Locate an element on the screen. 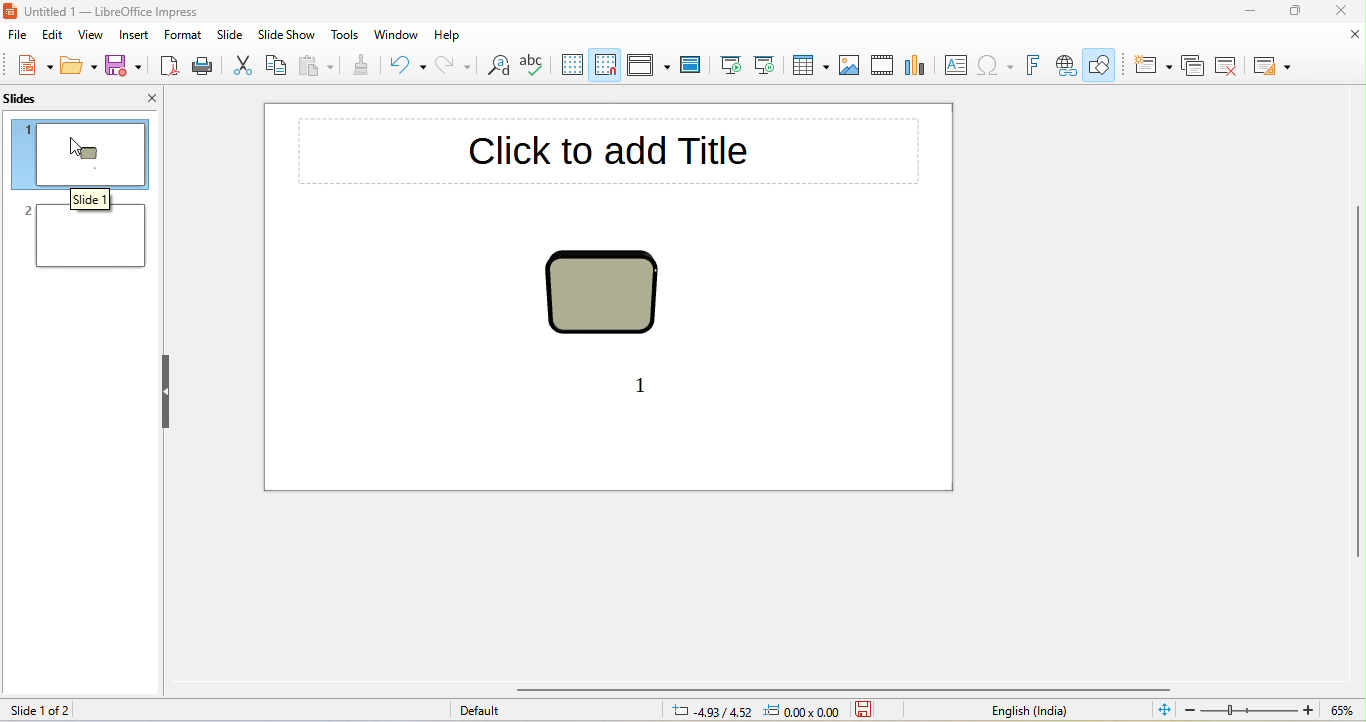 The height and width of the screenshot is (722, 1366). fontwork text is located at coordinates (1032, 67).